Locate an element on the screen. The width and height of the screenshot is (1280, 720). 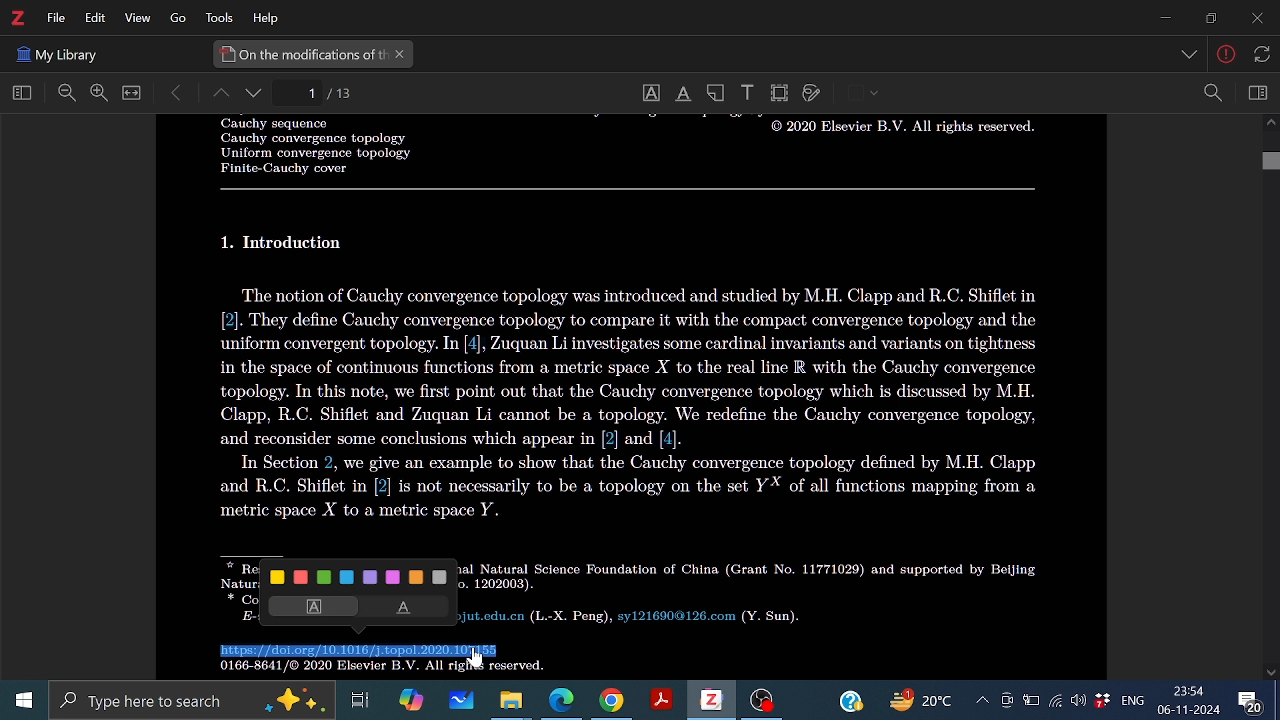
Copilot is located at coordinates (410, 700).